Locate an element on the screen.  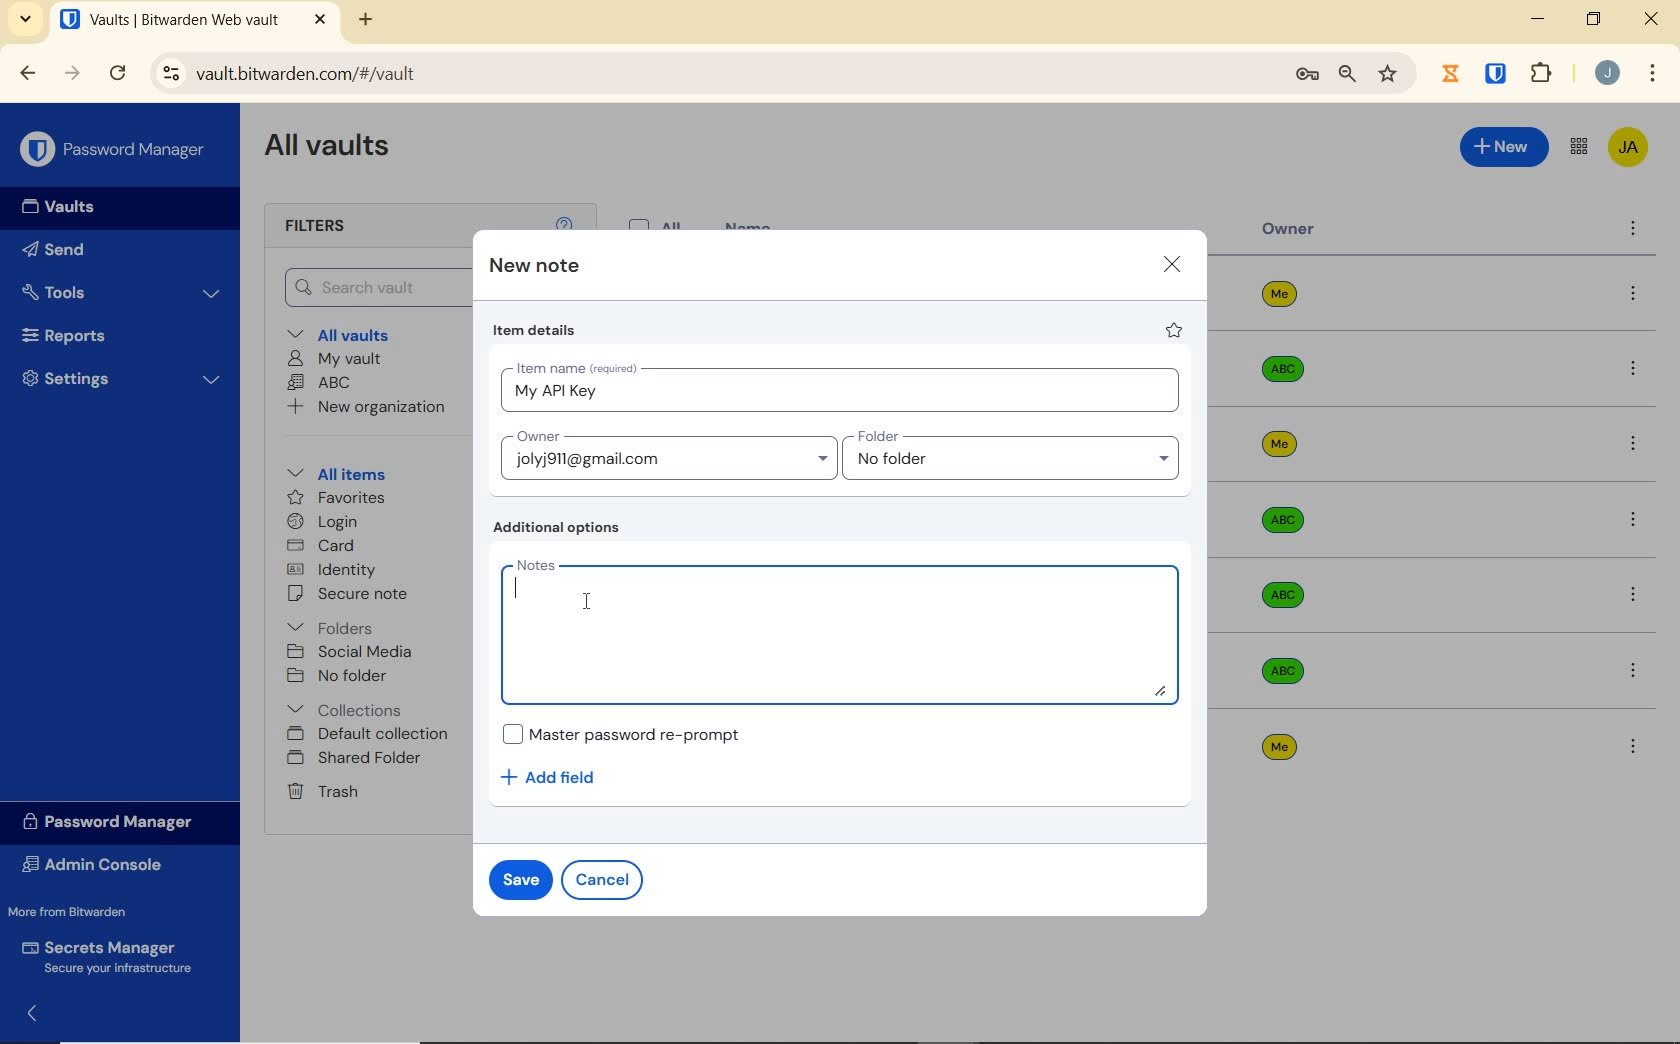
Account is located at coordinates (1608, 75).